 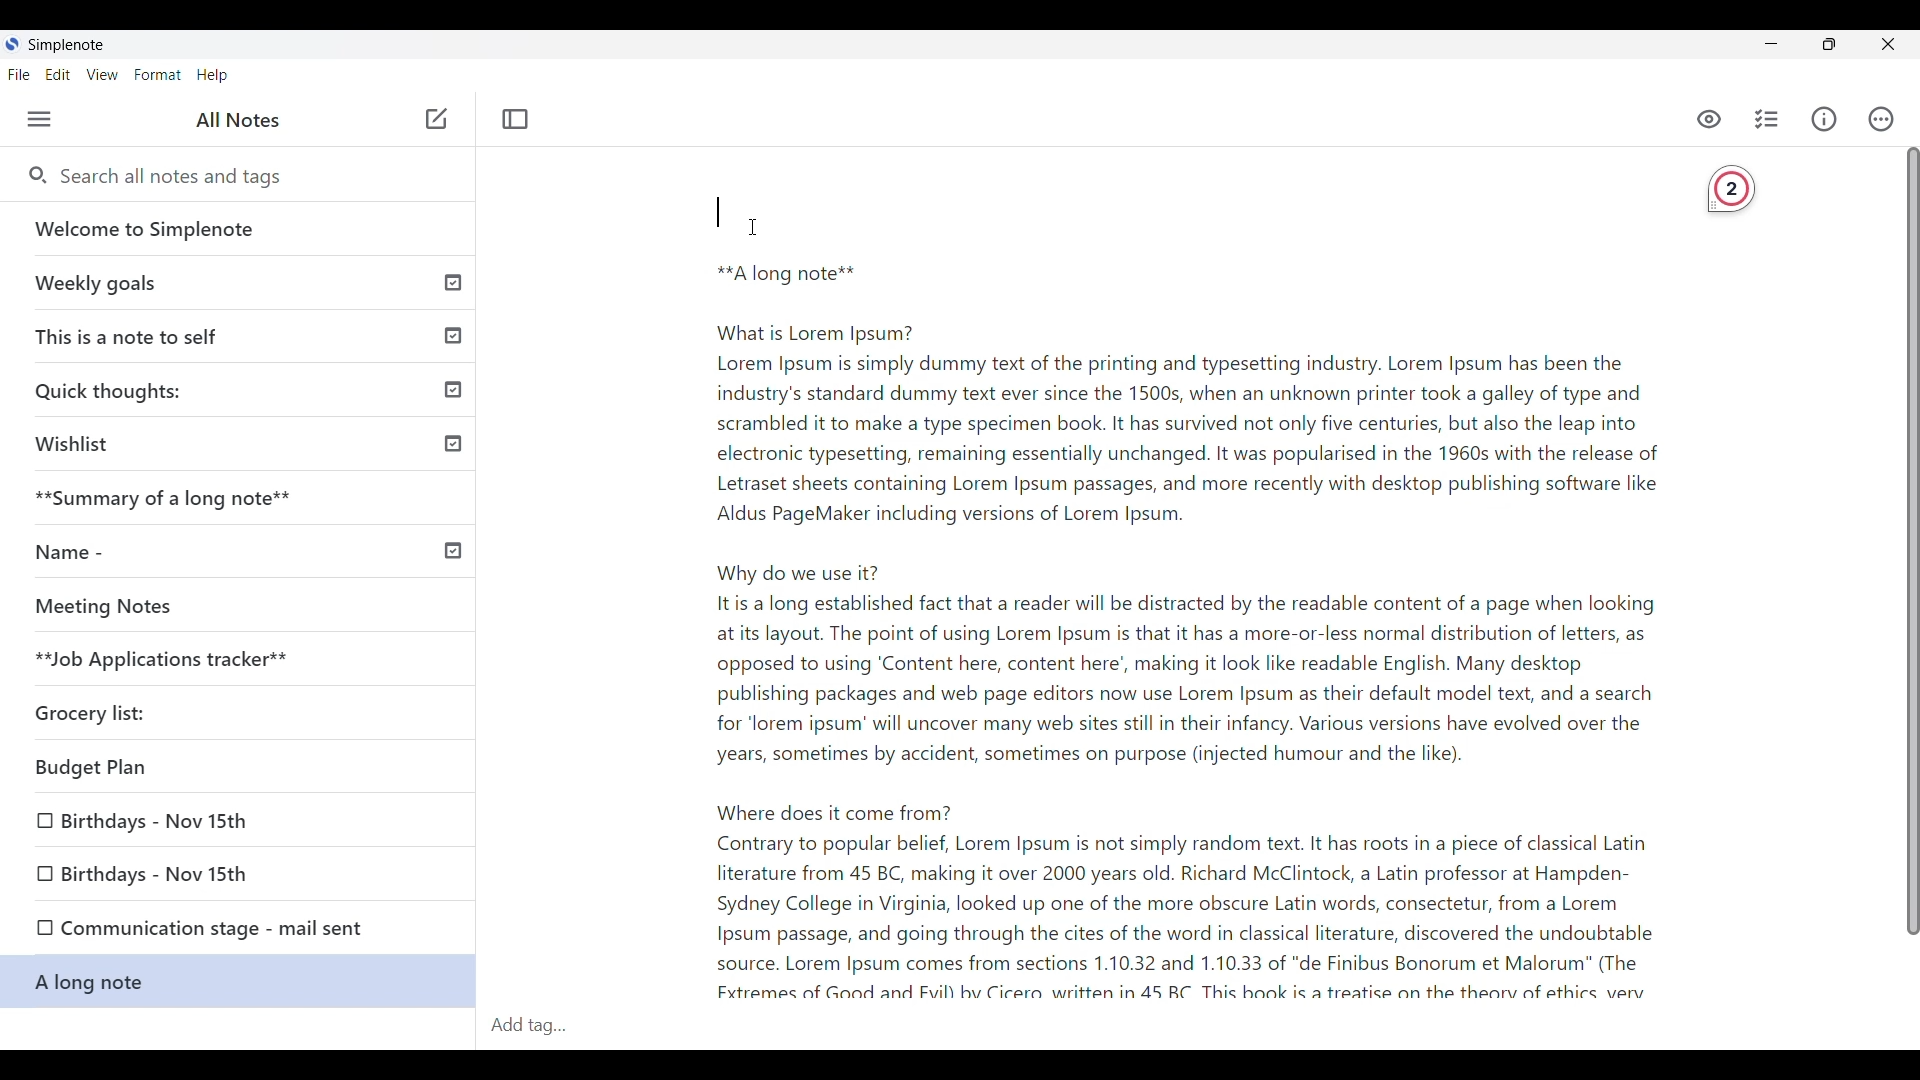 I want to click on **A long note**

What is Lorem Ipsum?

Lorem Ipsum is simply dummy text of the printing and typesetting industry. Lorem Ipsum has been the
industry's standard dummy text ever since the 1500s, when an unknown printer took a galley of type and
scrambled it to make a type specimen book. It has survived not only five centuries, but also the leap into
electronic typesetting, remaining essentially unchanged. It was popularised in the 1960s with the release of
Letraset sheets containing Lorem Ipsum passages, and more recently with desktop publishing software like
Aldus PageMaker including versions of Lorem Ipsum.

Why do we use it?

Itis a long established fact that a reader will be distracted by the readable content of a page when looking
at its layout. The point of using Lorem Ipsum is that it has a more-or-less normal distribution of letters, as
opposed to using ‘Content here, content here’, making it look like readable English. Many desktop
publishing packages and web page editors now use Lorem Ipsum as their default model text, and a search
for ‘lorem ipsum’ will uncover many web sites still in their infancy. Various versions have evolved over the
years, sometimes by accident, sometimes on purpose (injected humour and the like).

Where does it come from?

Contrary to popular belief, Lorem Ipsum is not simply random text. It has roots in a piece of classical Latin
literature from 45 BC, making it over 2000 years old. Richard McClintock, a Latin professor at Hampden-
Sydney College in Virginia, looked up one of the more obscure Latin words, consectetur, from a Lorem
Ipsum passage, and going through the cites of the word in classical literature, discovered the undoubtable
source. Lorem Ipsum comes from sections 1.10.32 and 1.10.33 of "de Finibus Bonorum et Malorum" (The, so click(x=1165, y=591).